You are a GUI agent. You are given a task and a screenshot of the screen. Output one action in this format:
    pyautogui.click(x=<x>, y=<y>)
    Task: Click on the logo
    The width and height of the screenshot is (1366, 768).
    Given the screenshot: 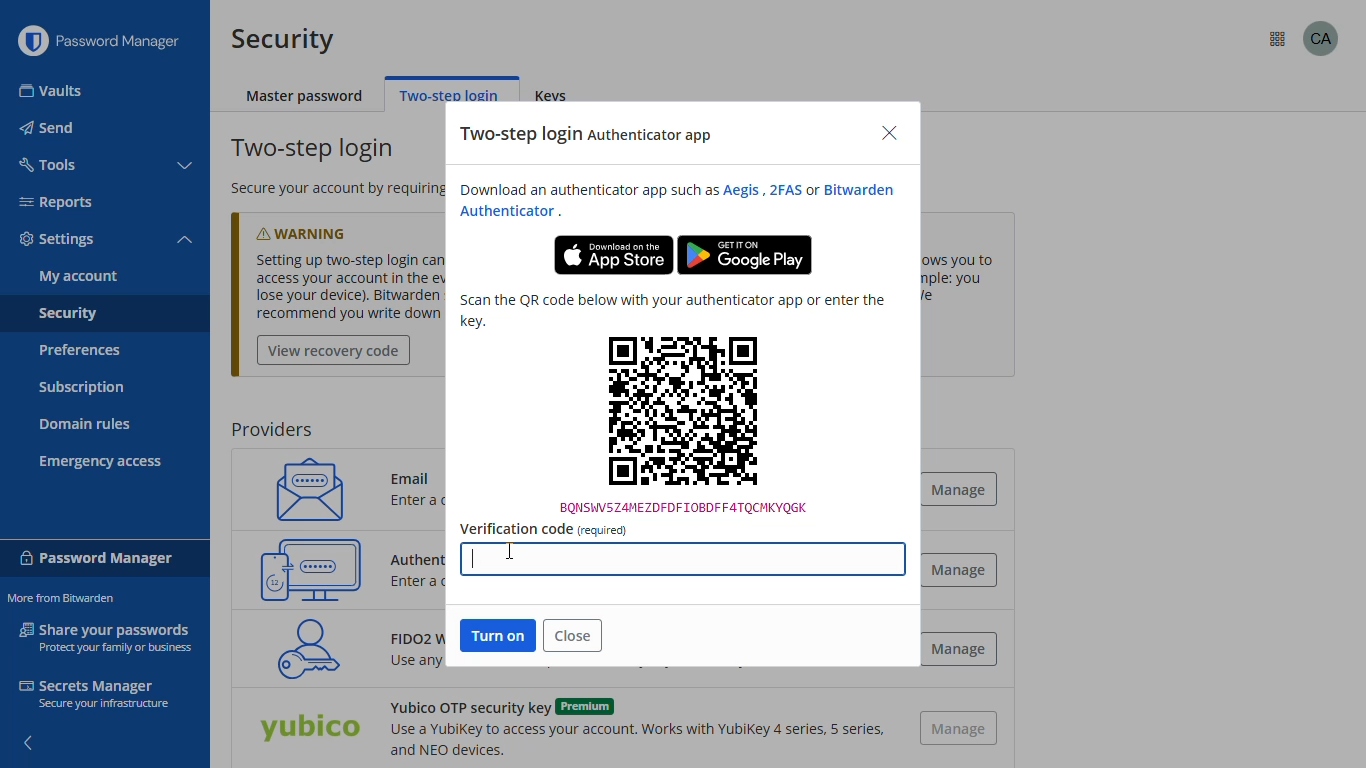 What is the action you would take?
    pyautogui.click(x=32, y=41)
    